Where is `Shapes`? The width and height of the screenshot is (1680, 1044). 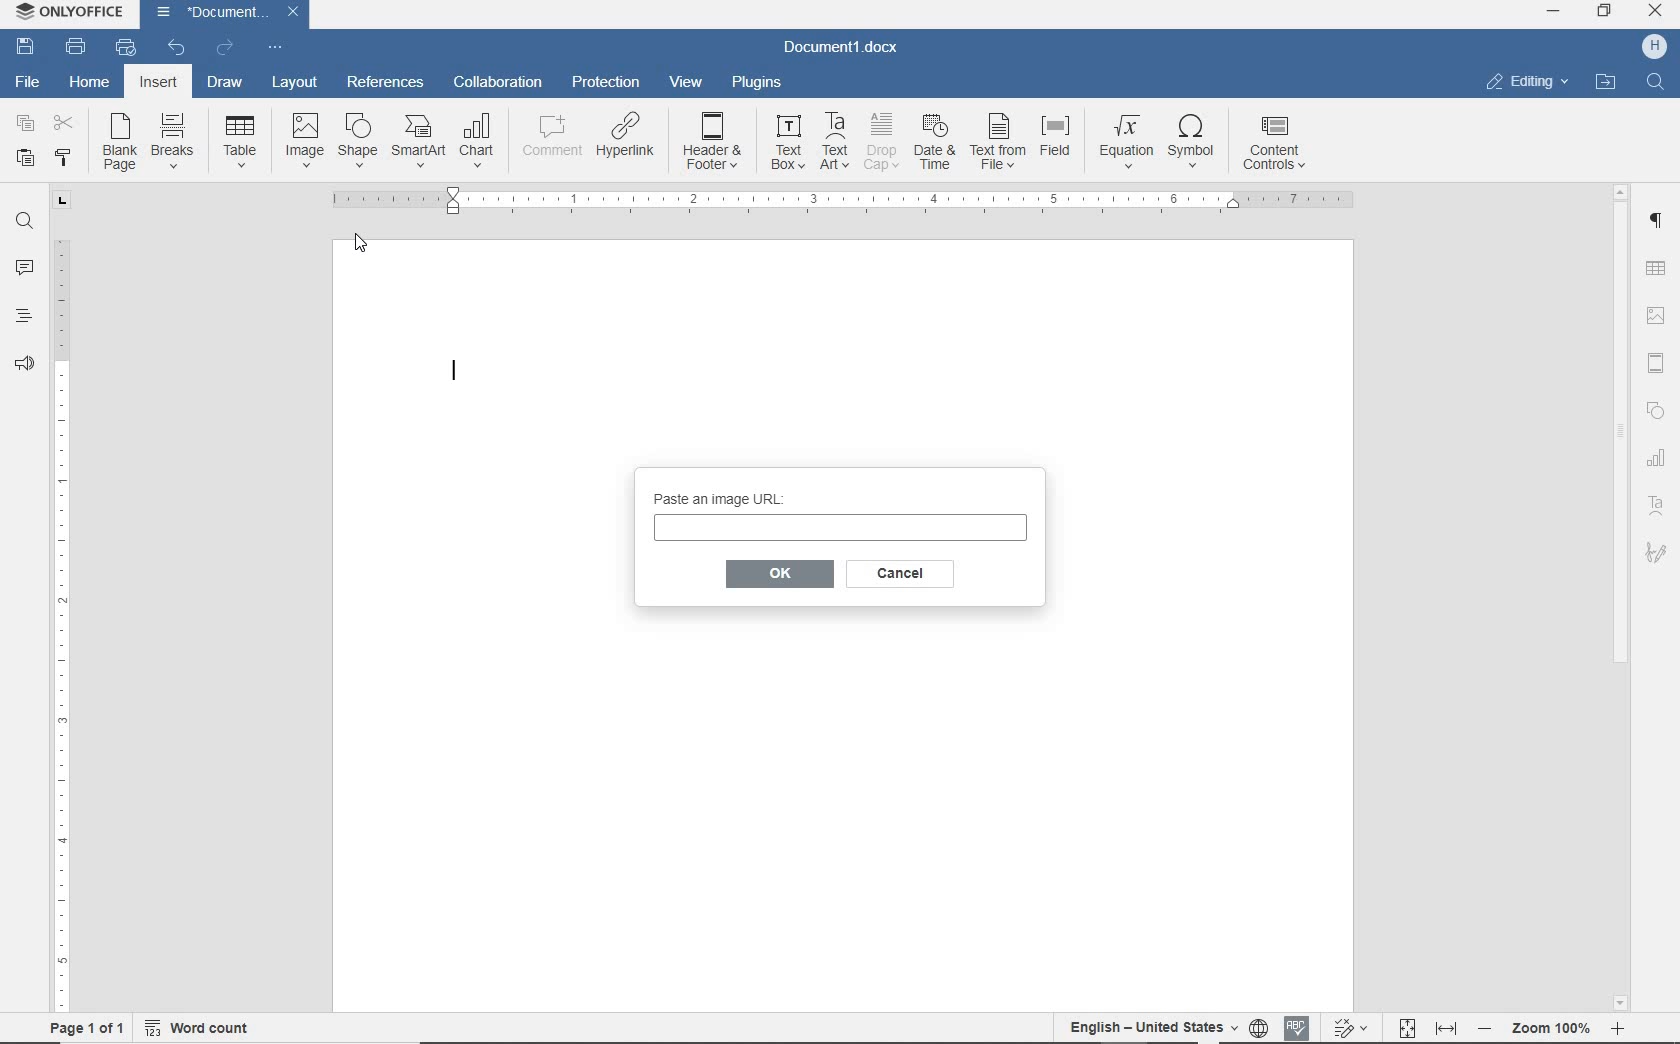
Shapes is located at coordinates (1659, 405).